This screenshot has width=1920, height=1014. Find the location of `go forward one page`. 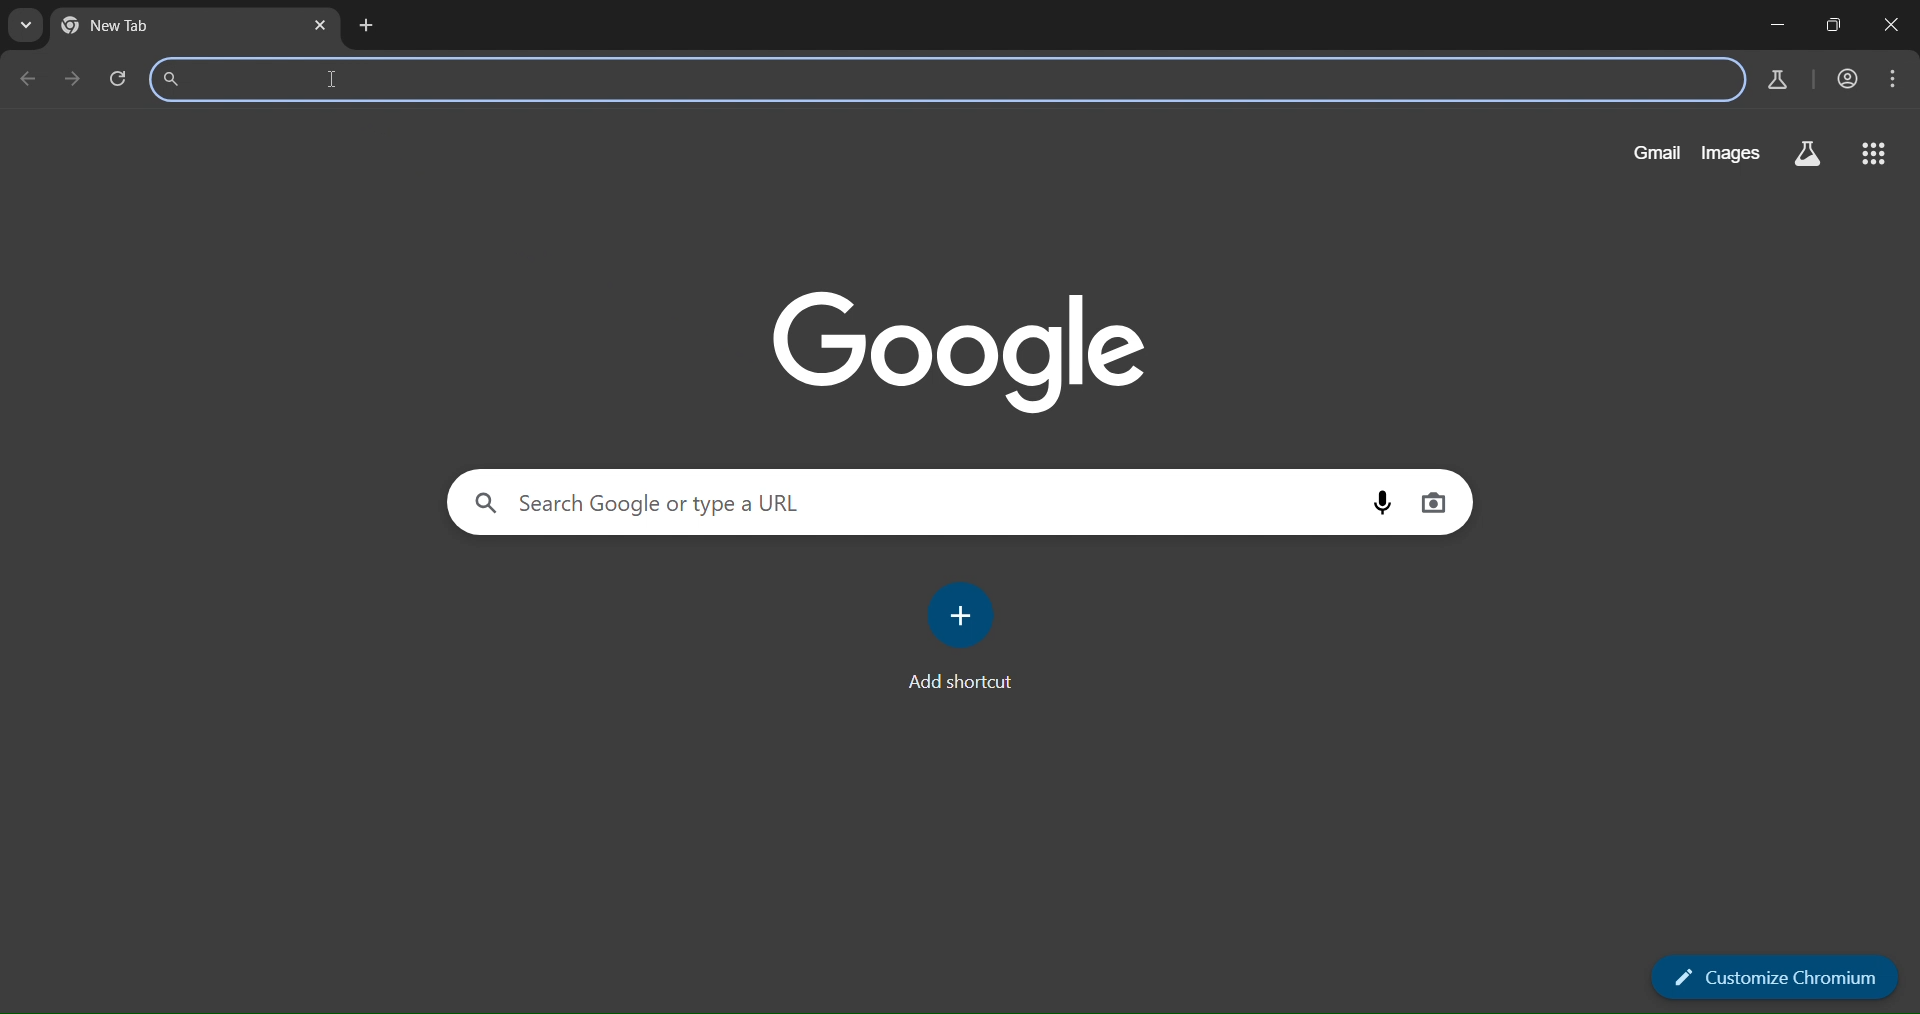

go forward one page is located at coordinates (70, 79).